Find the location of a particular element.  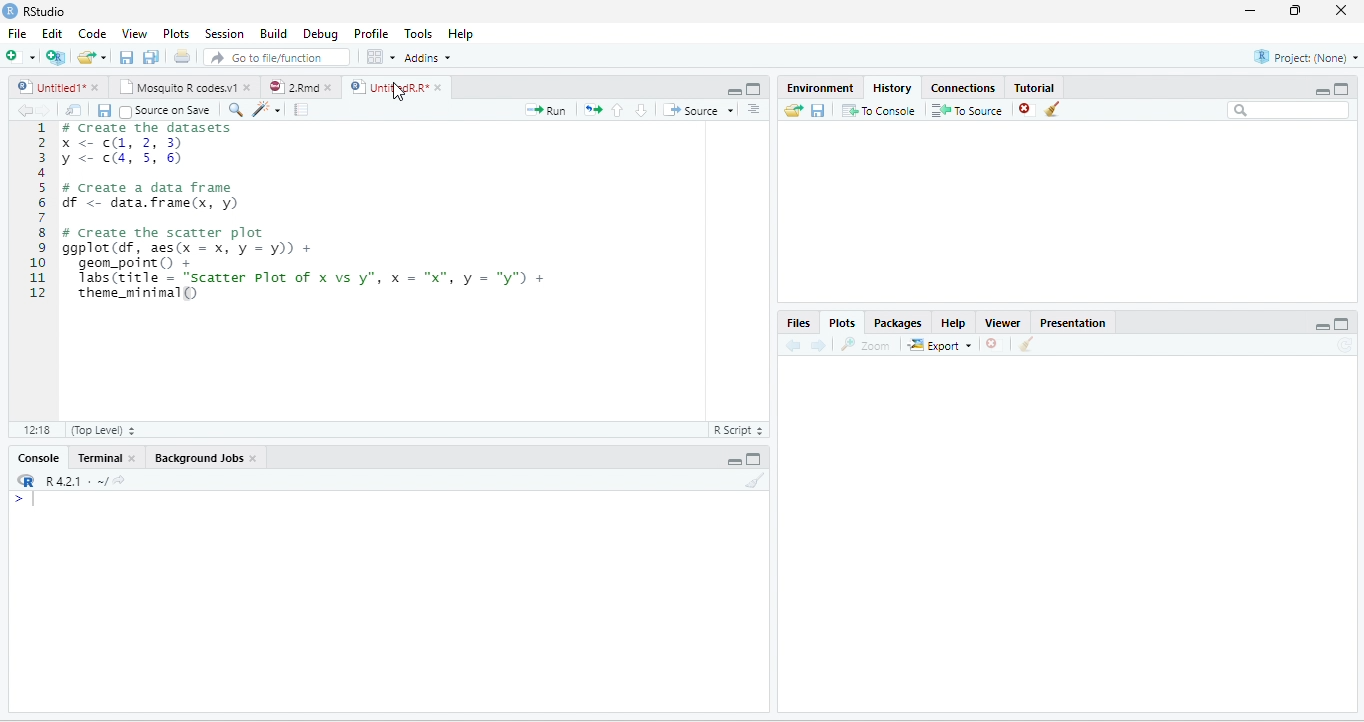

Save all open documents is located at coordinates (151, 56).